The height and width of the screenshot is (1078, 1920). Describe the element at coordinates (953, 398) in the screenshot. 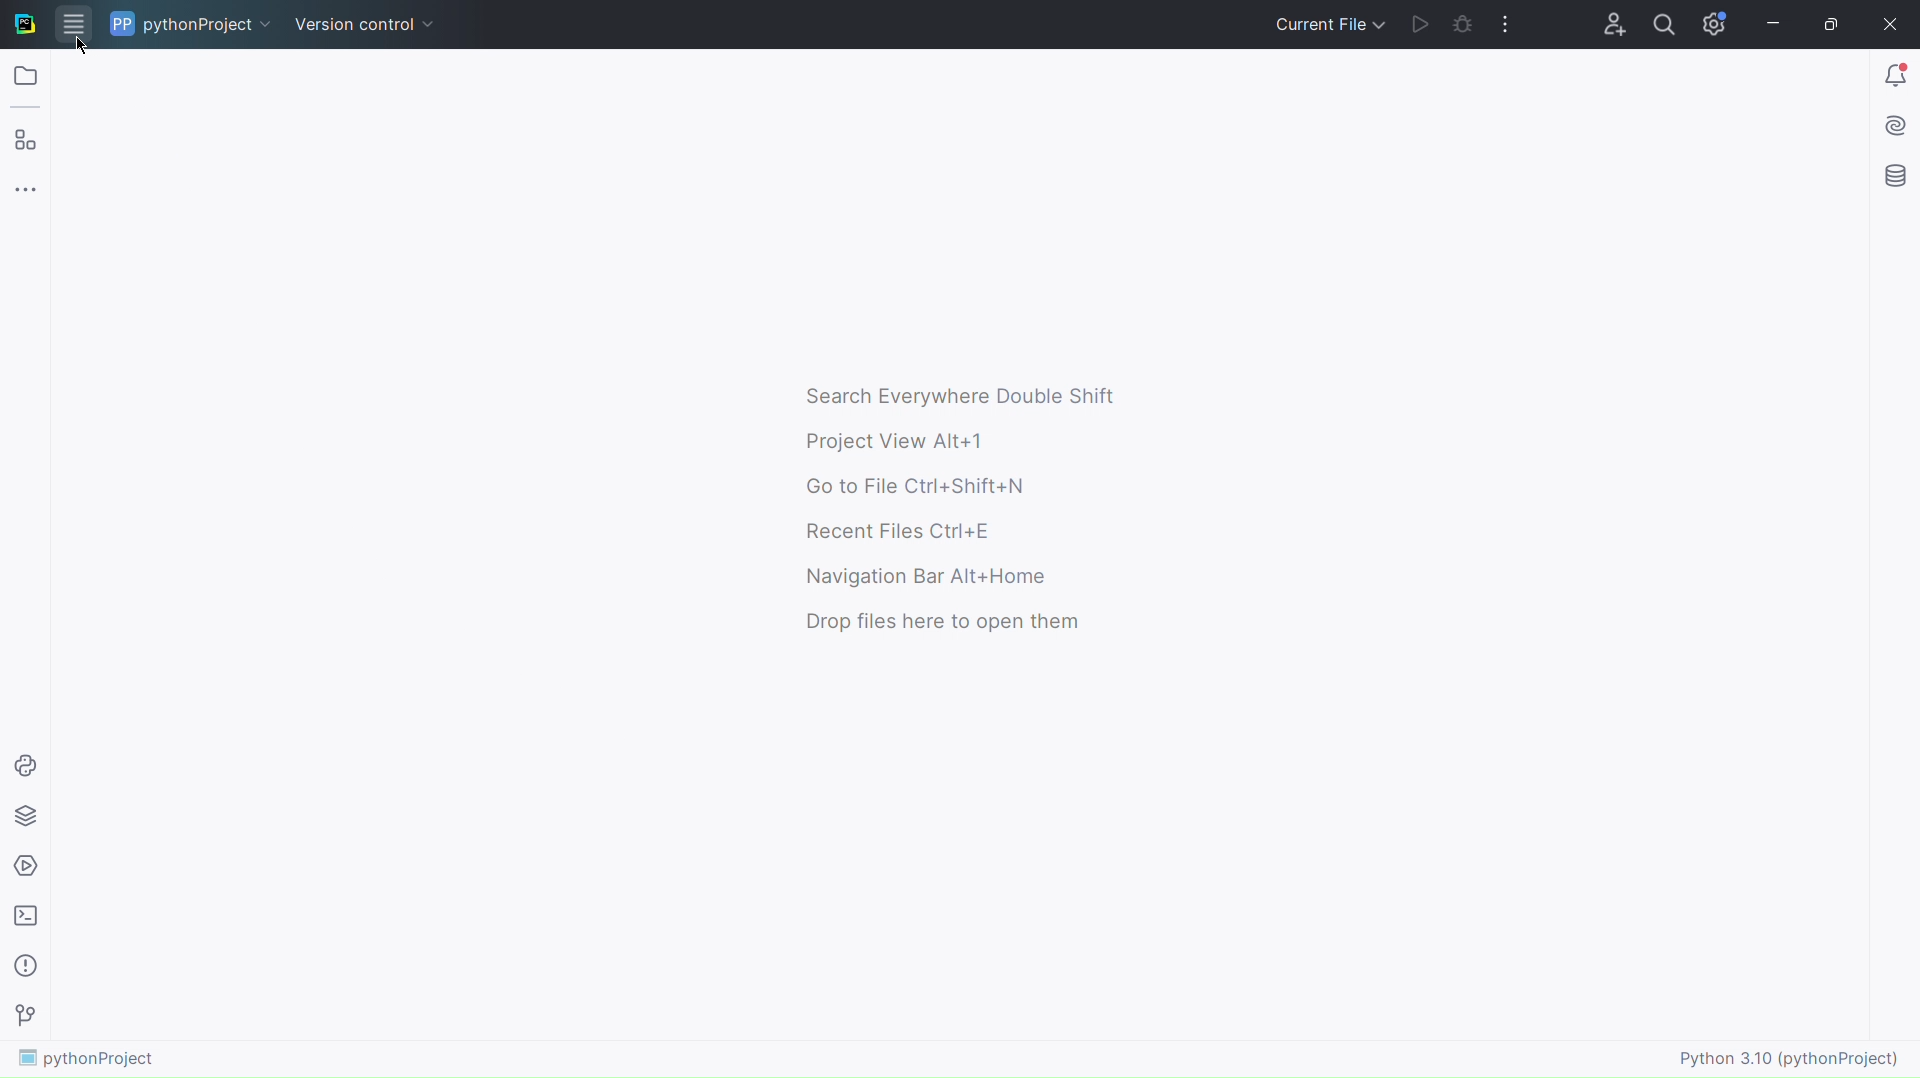

I see `Search Everywhere Double Shift` at that location.